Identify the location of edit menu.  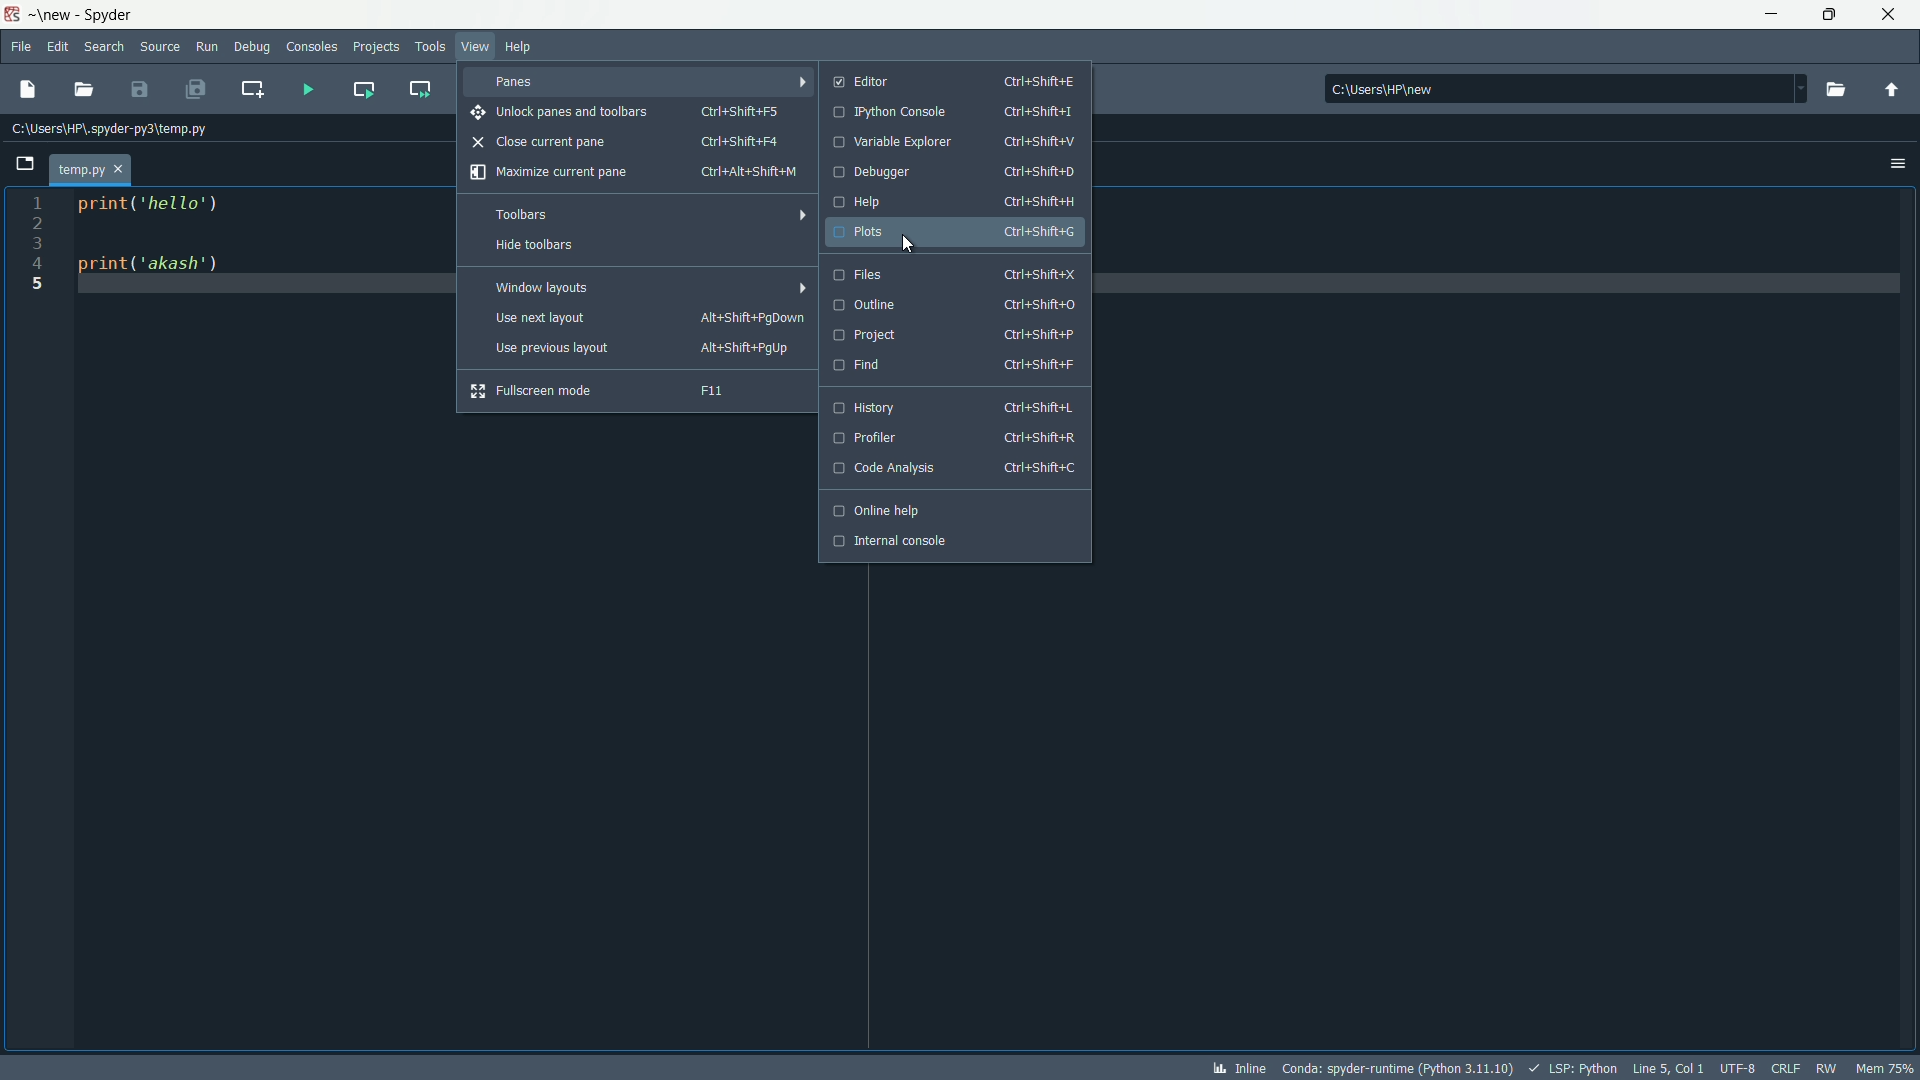
(59, 48).